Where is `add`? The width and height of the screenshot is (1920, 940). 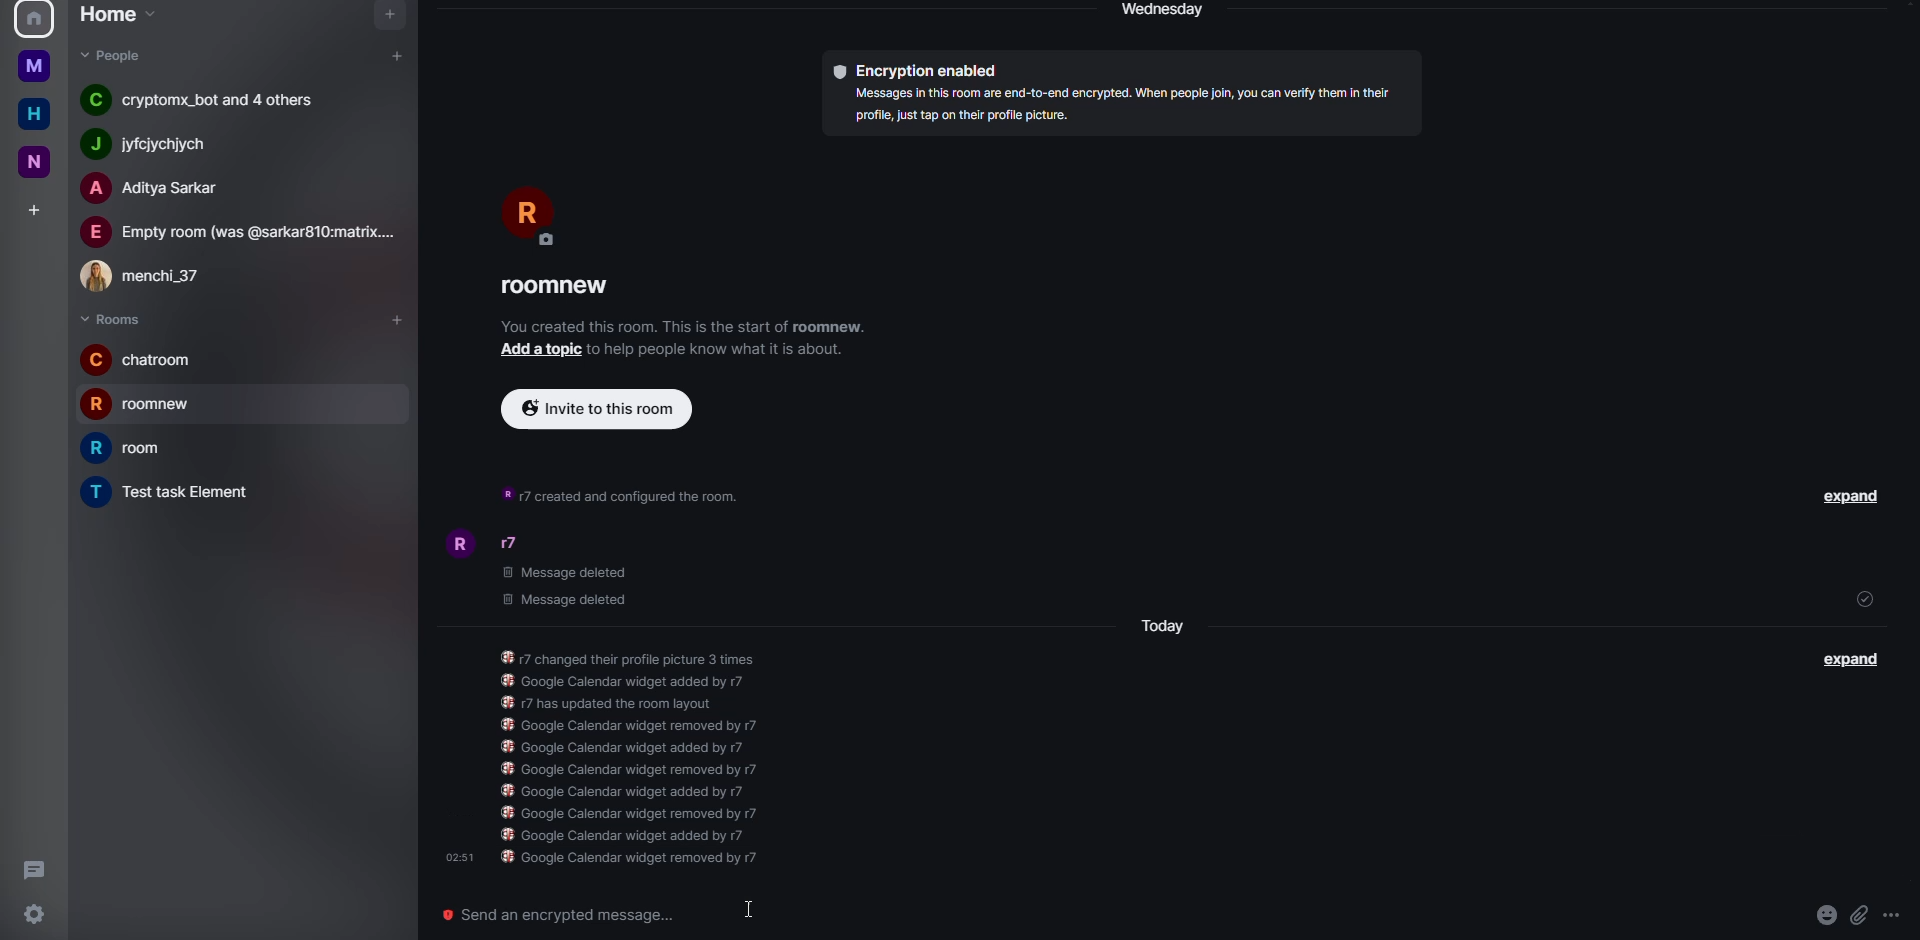 add is located at coordinates (34, 207).